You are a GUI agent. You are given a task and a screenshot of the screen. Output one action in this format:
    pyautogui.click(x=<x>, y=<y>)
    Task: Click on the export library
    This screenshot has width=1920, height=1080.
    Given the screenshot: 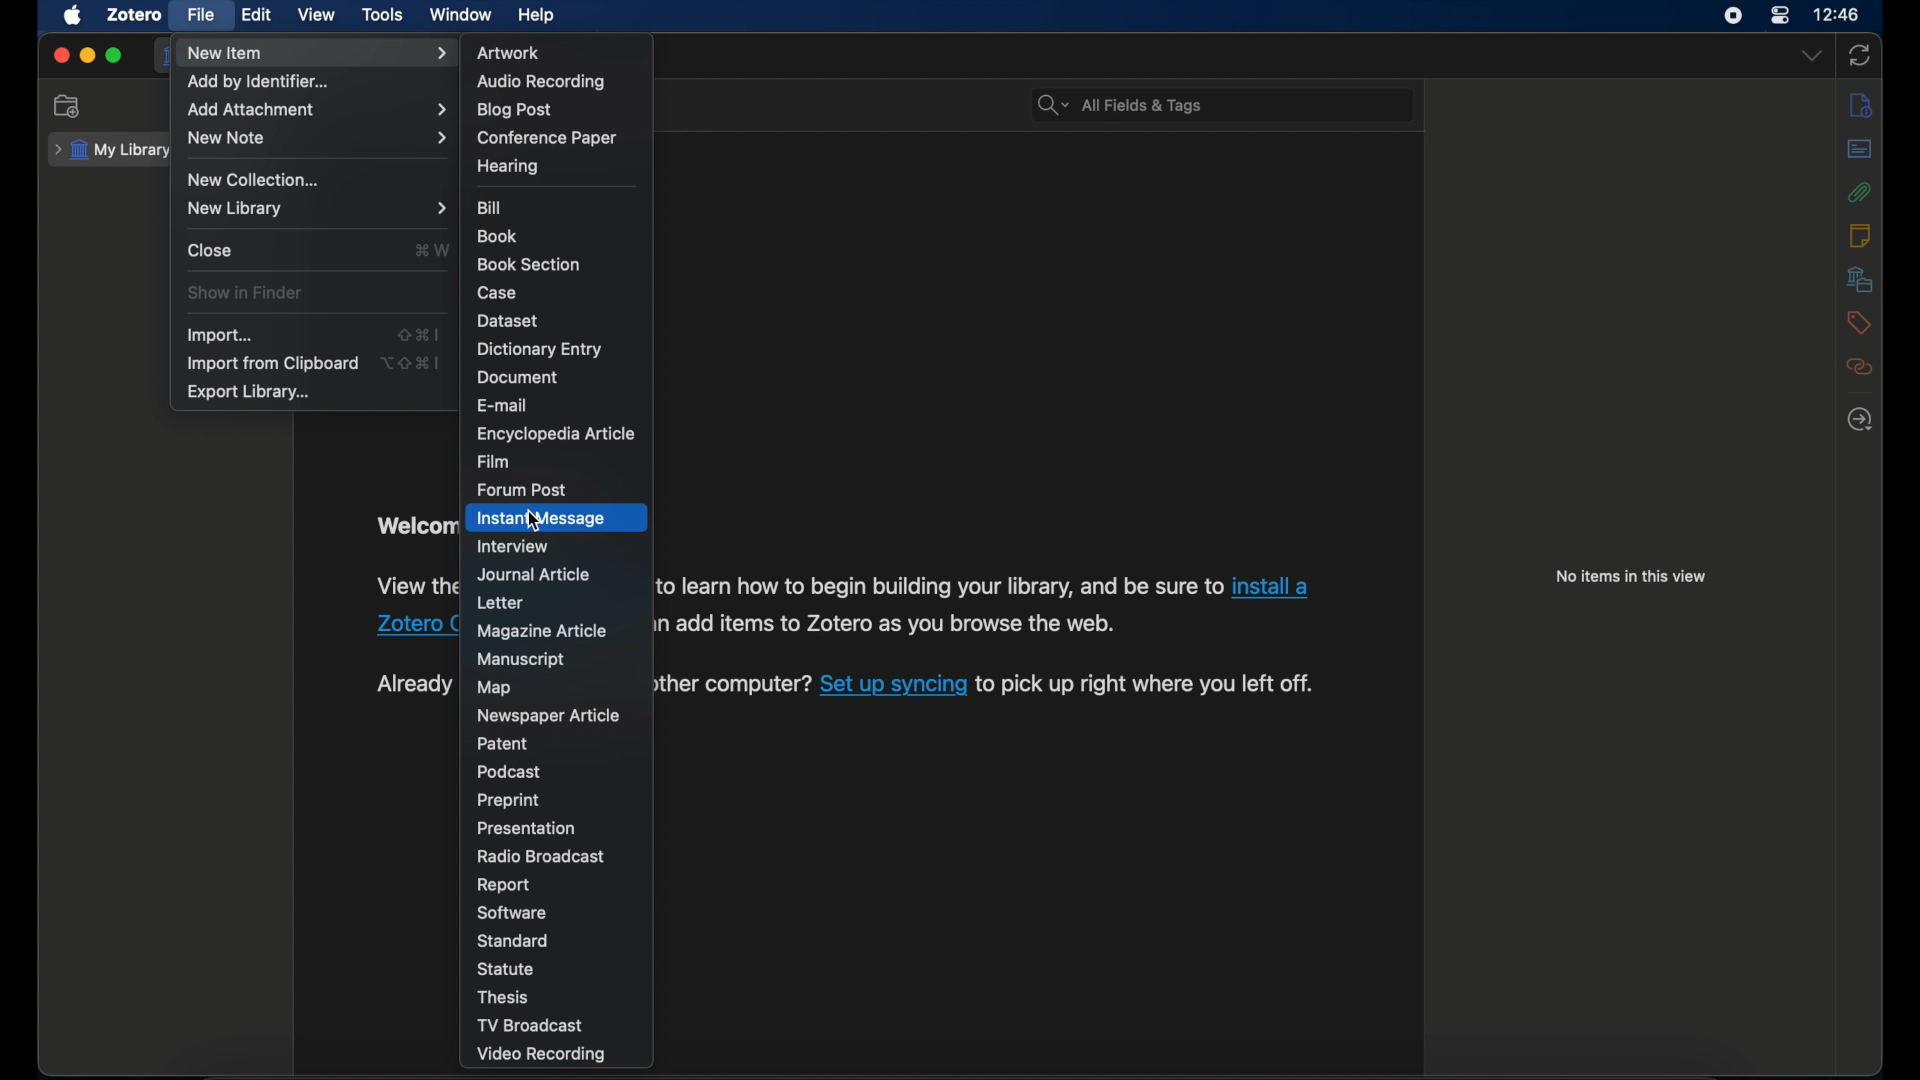 What is the action you would take?
    pyautogui.click(x=247, y=392)
    